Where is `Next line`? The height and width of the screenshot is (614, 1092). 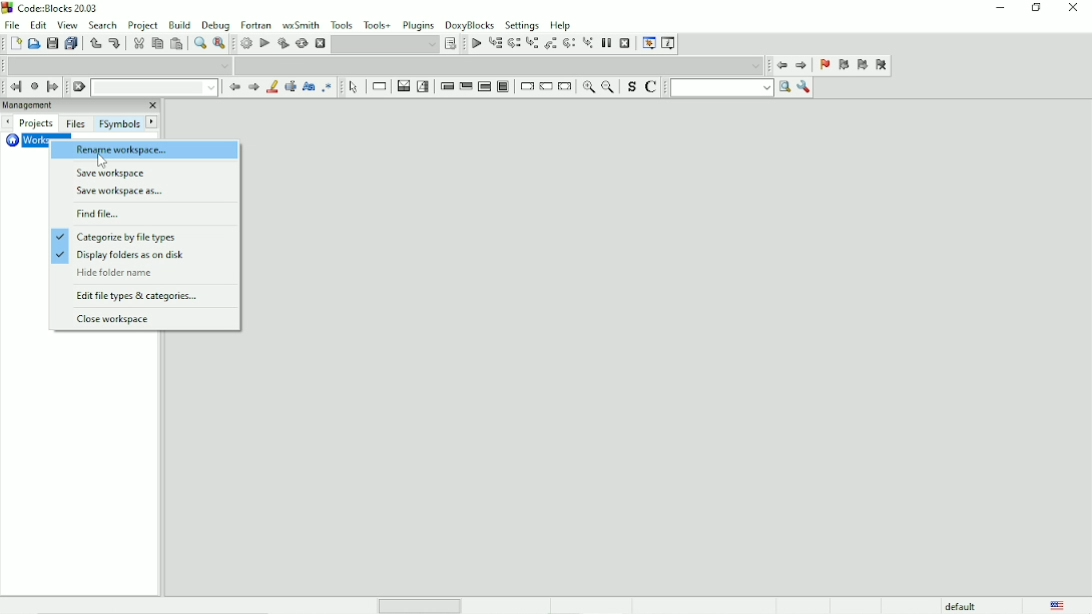 Next line is located at coordinates (514, 44).